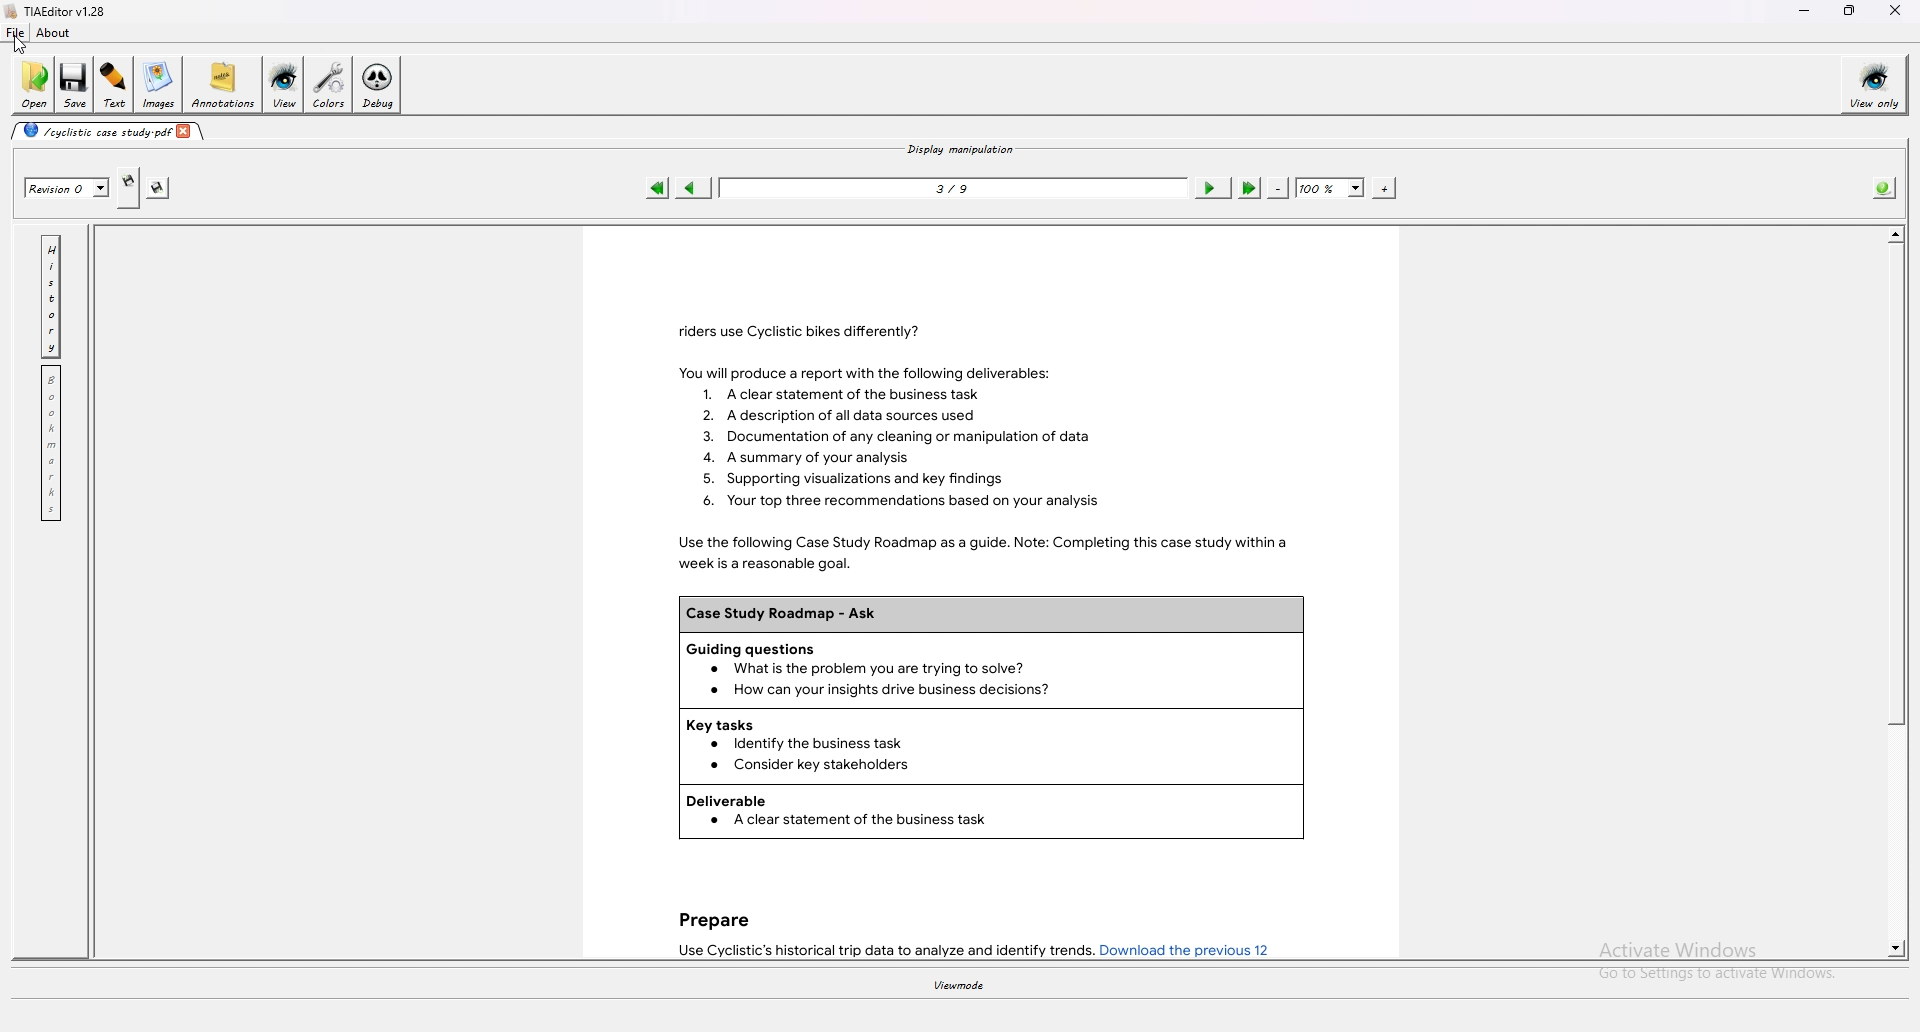  What do you see at coordinates (1212, 187) in the screenshot?
I see `next page` at bounding box center [1212, 187].